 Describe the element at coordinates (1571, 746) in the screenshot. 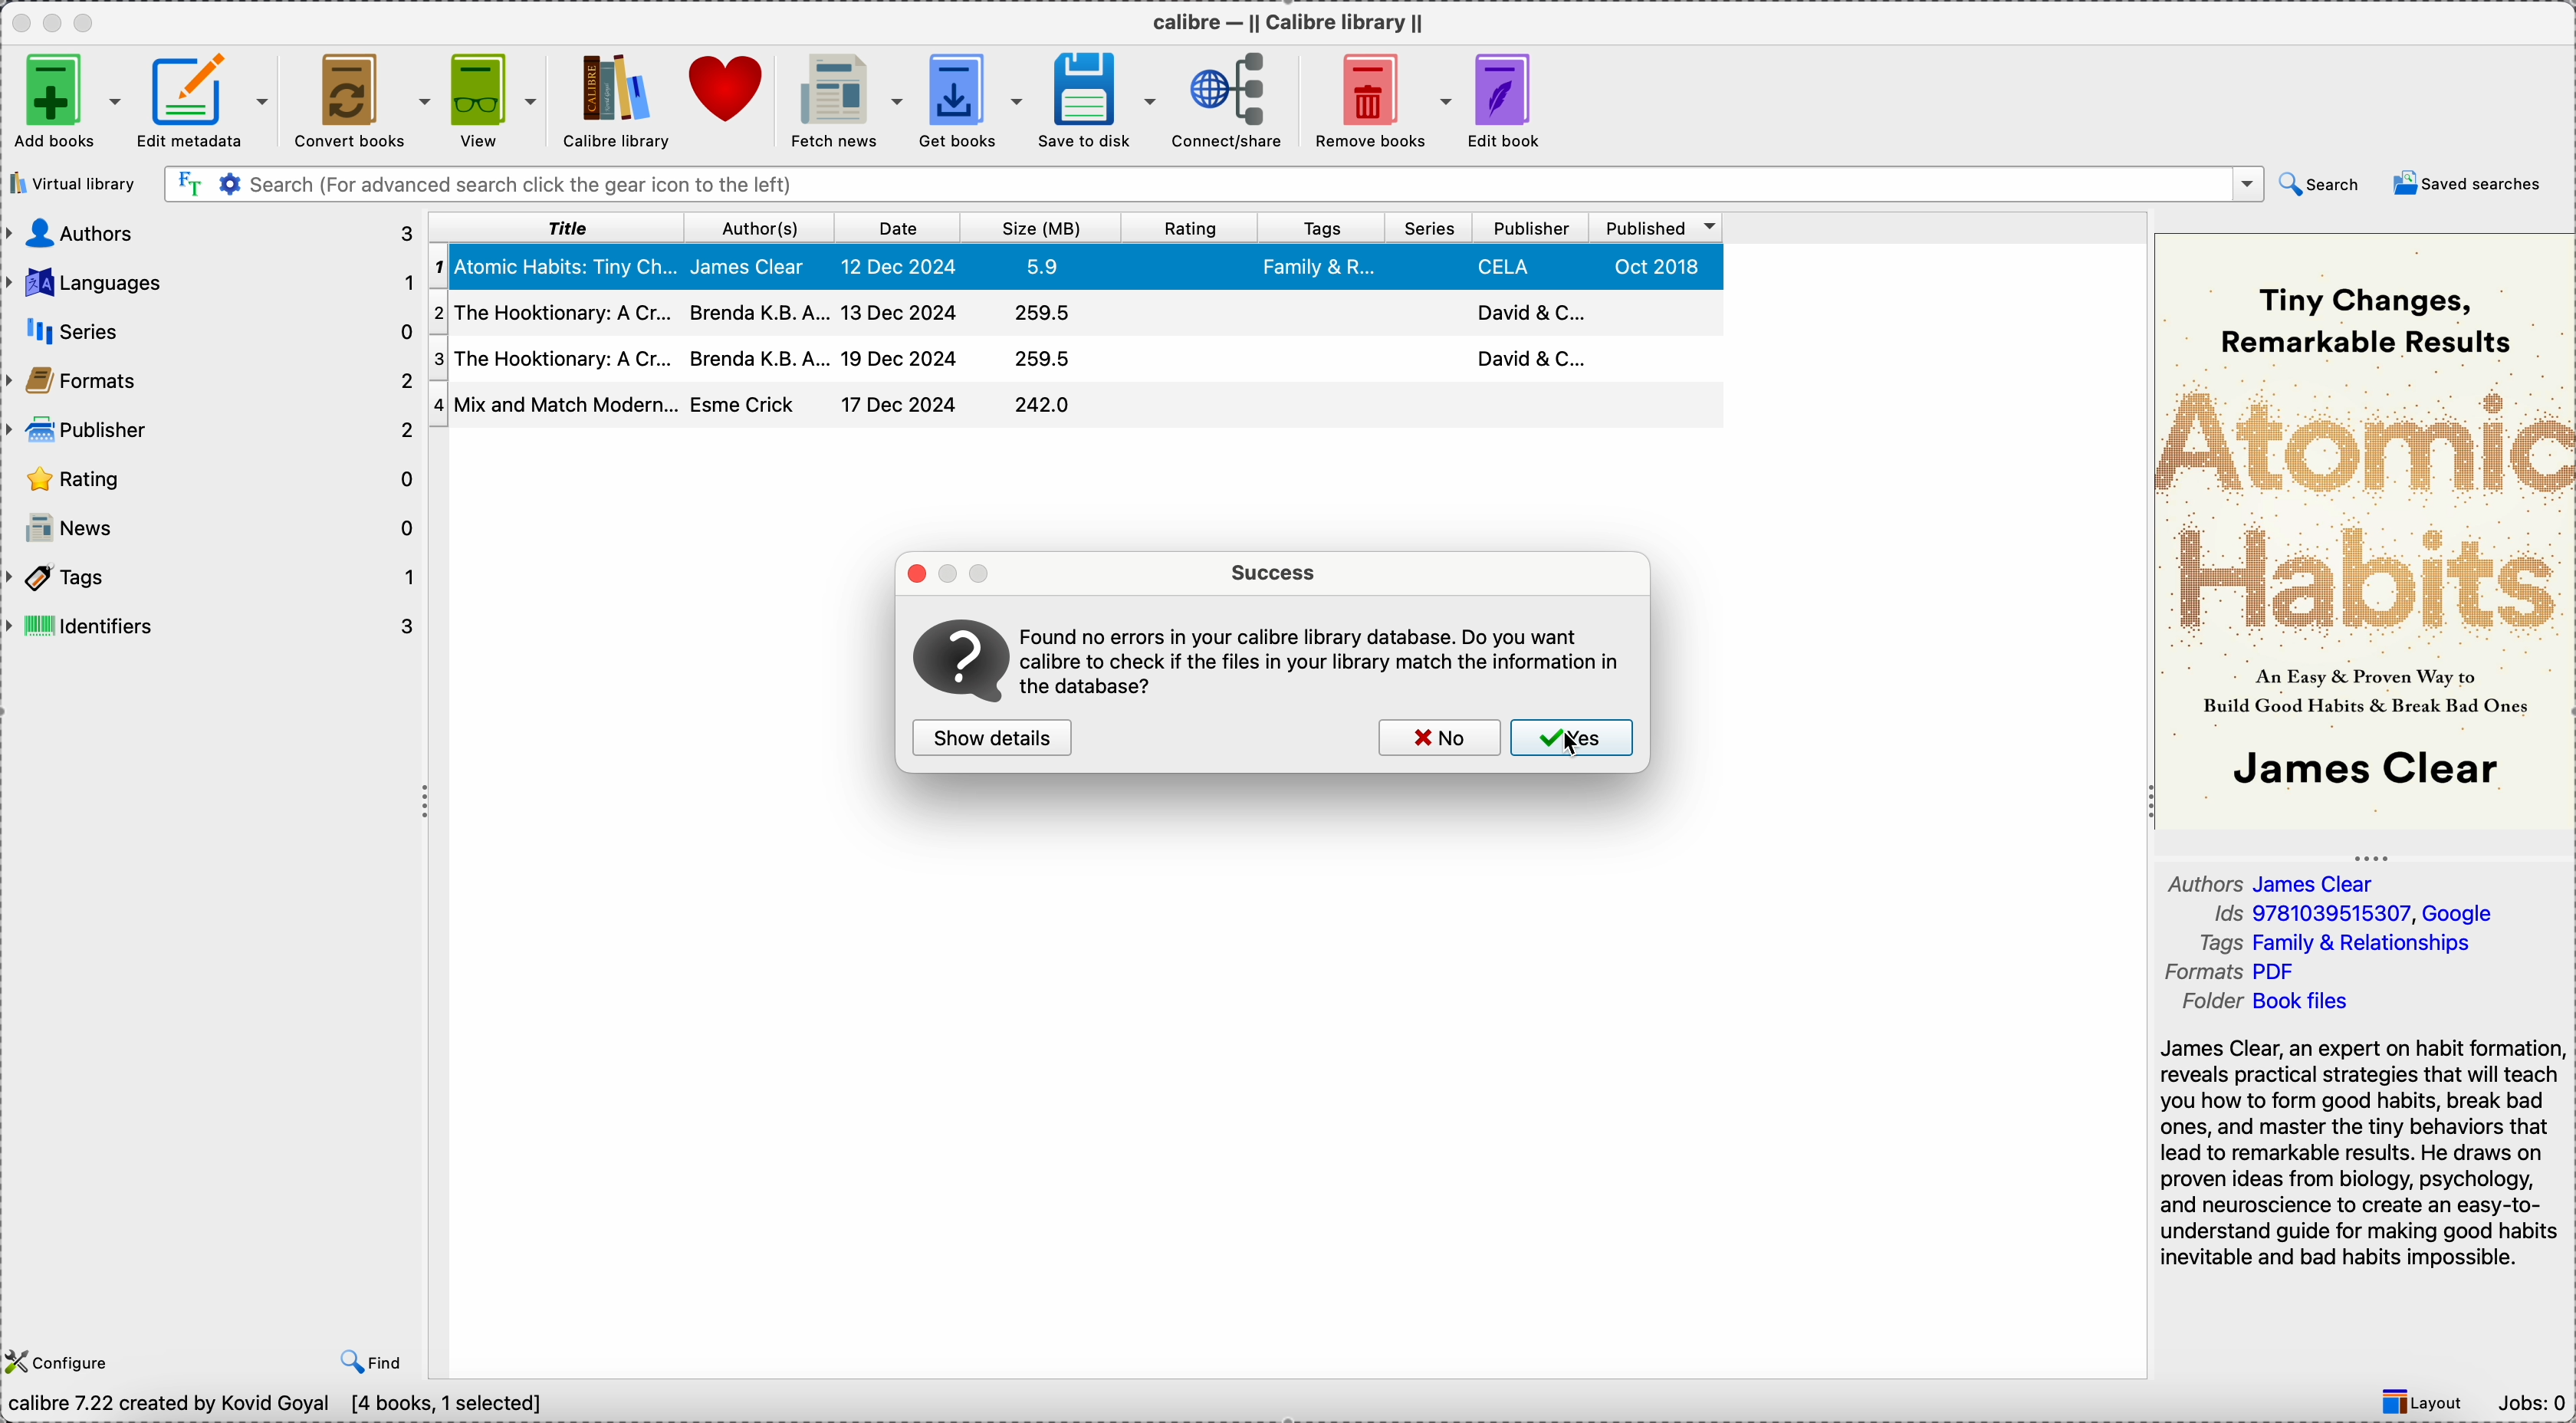

I see `cursor` at that location.